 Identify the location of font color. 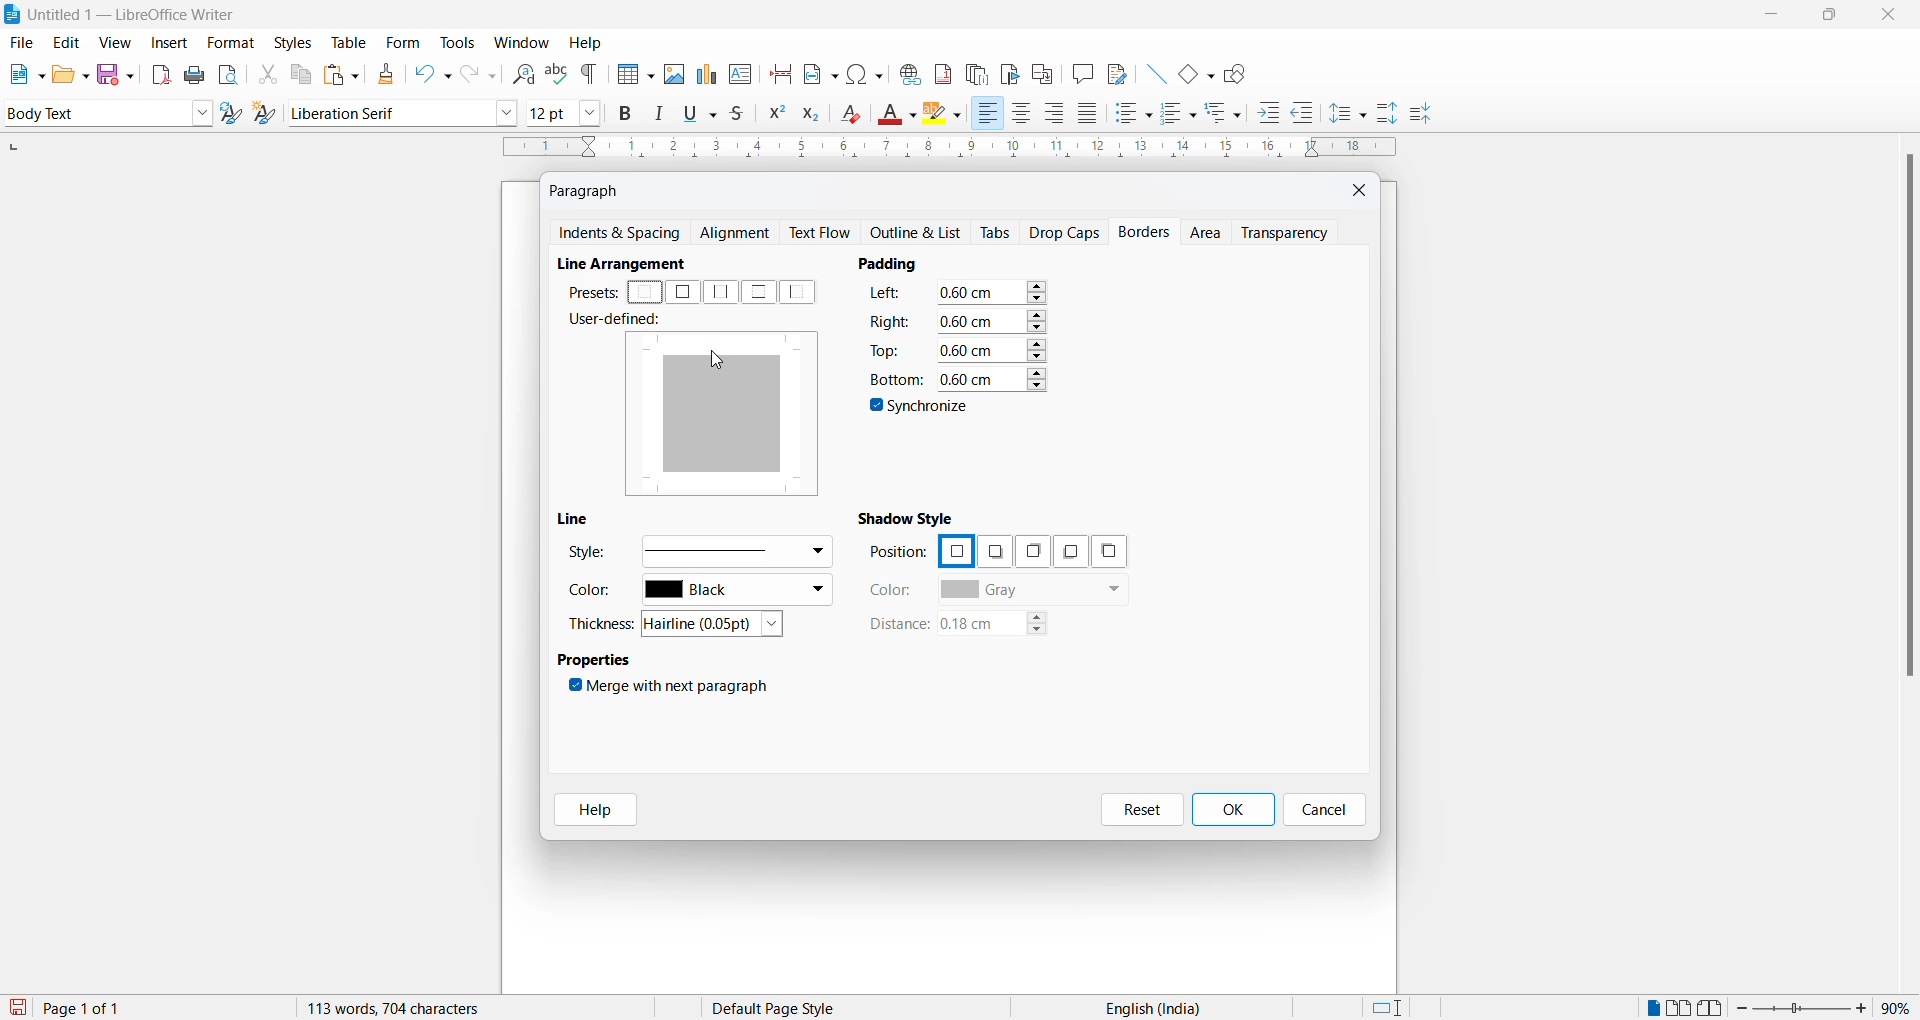
(899, 115).